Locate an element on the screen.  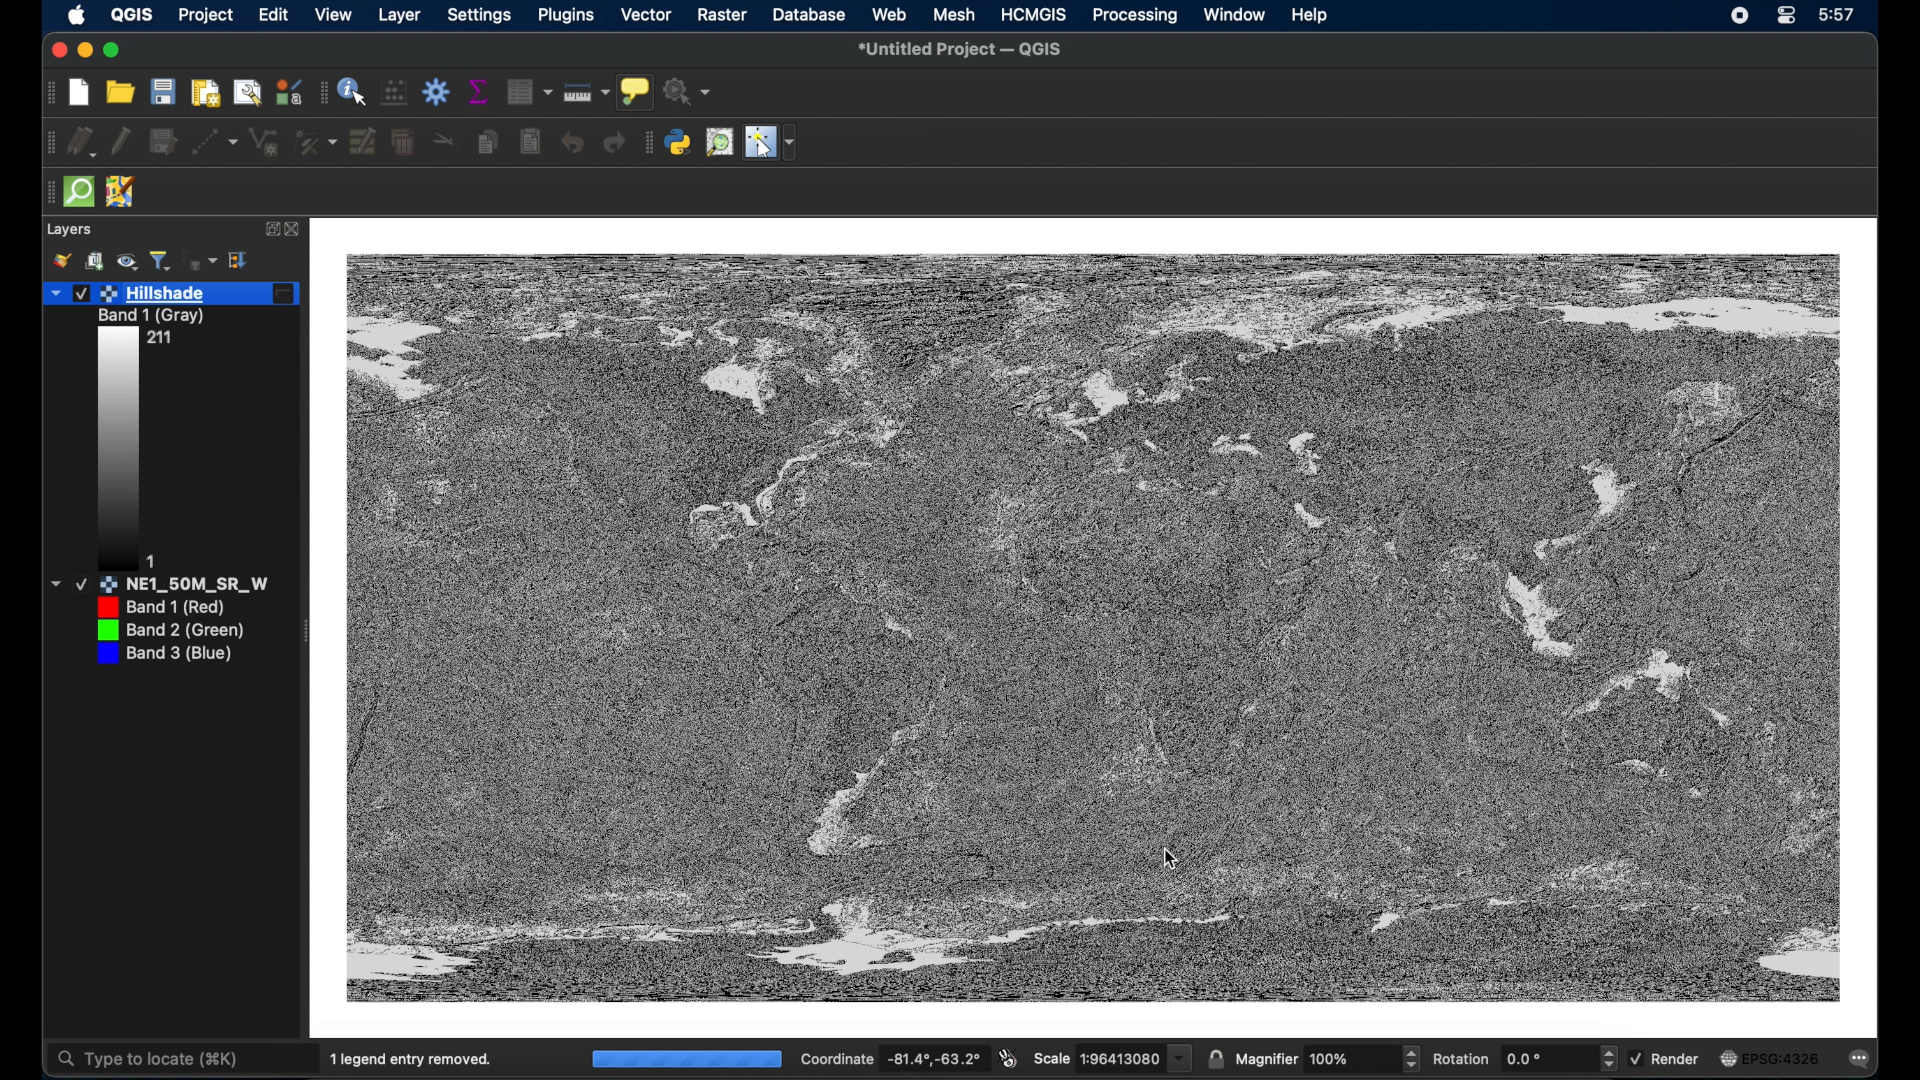
delete selected is located at coordinates (403, 140).